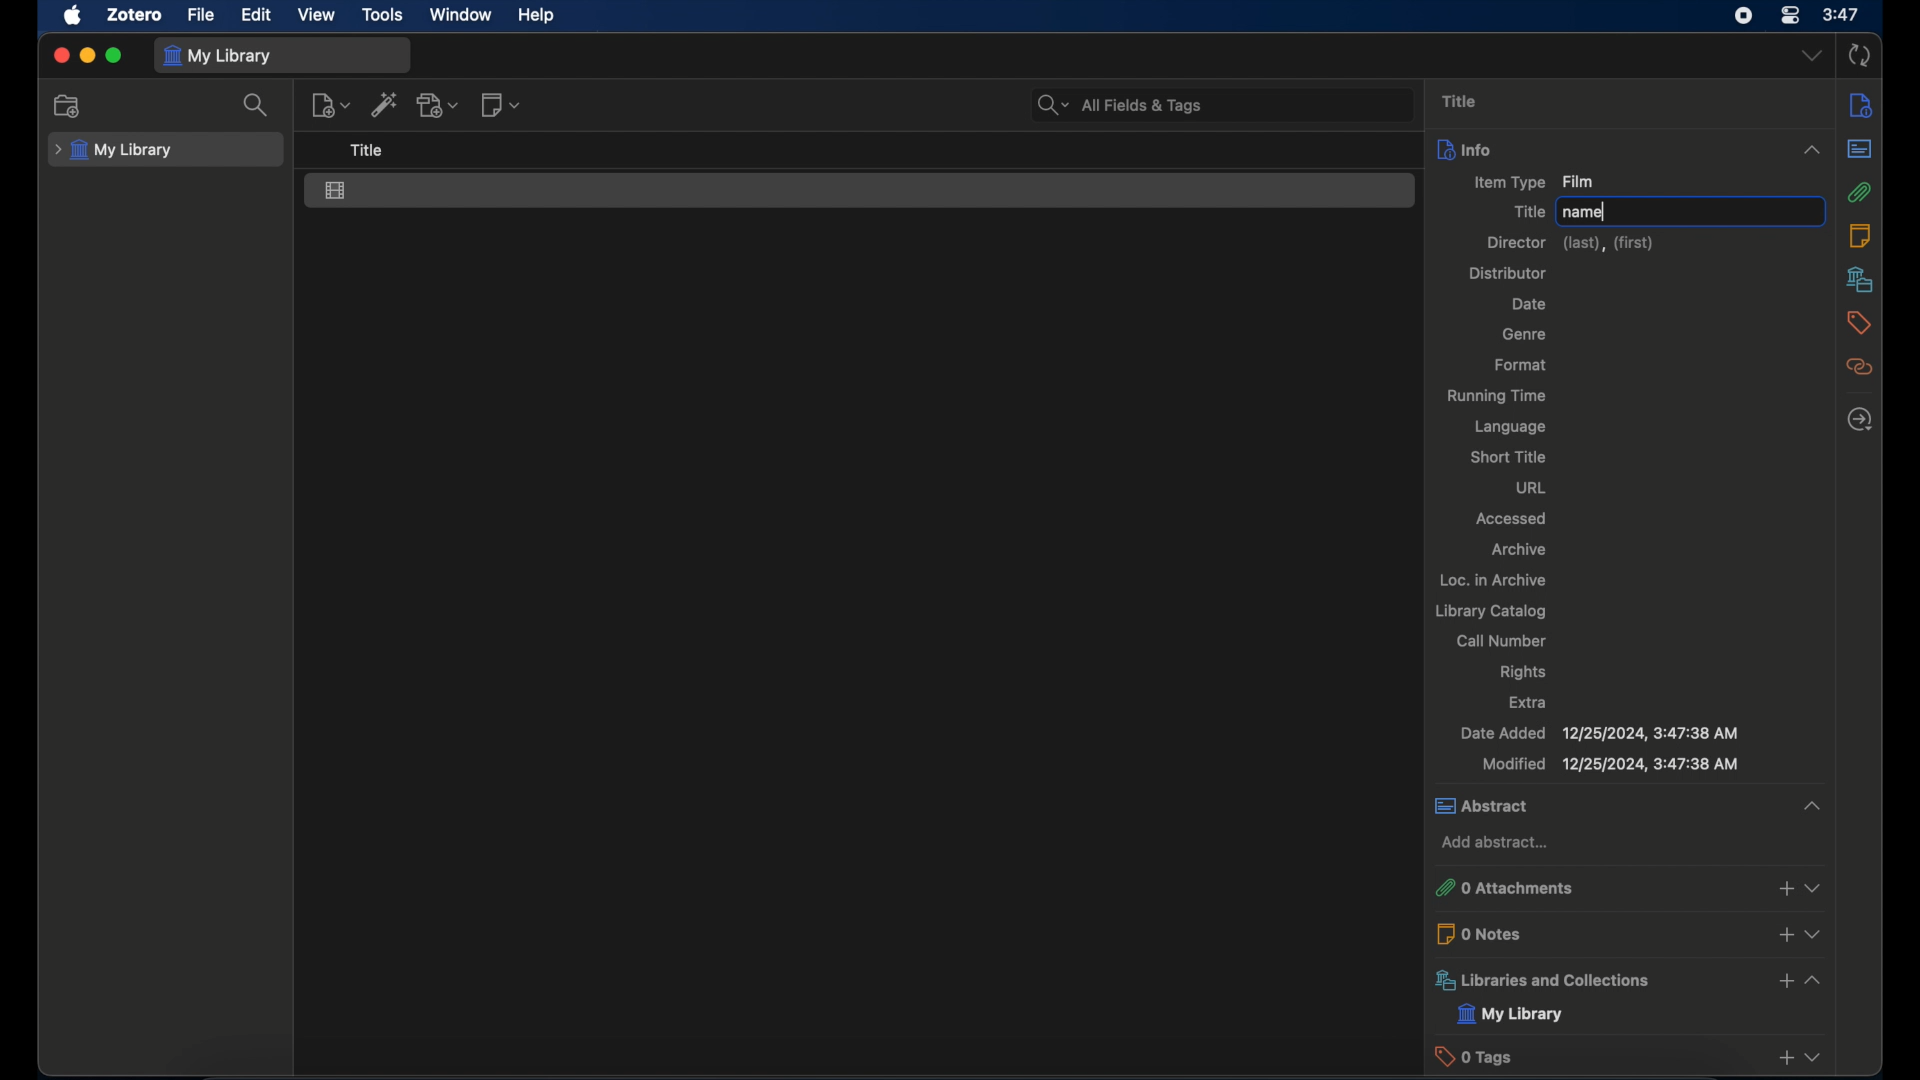 This screenshot has height=1080, width=1920. I want to click on related, so click(1861, 367).